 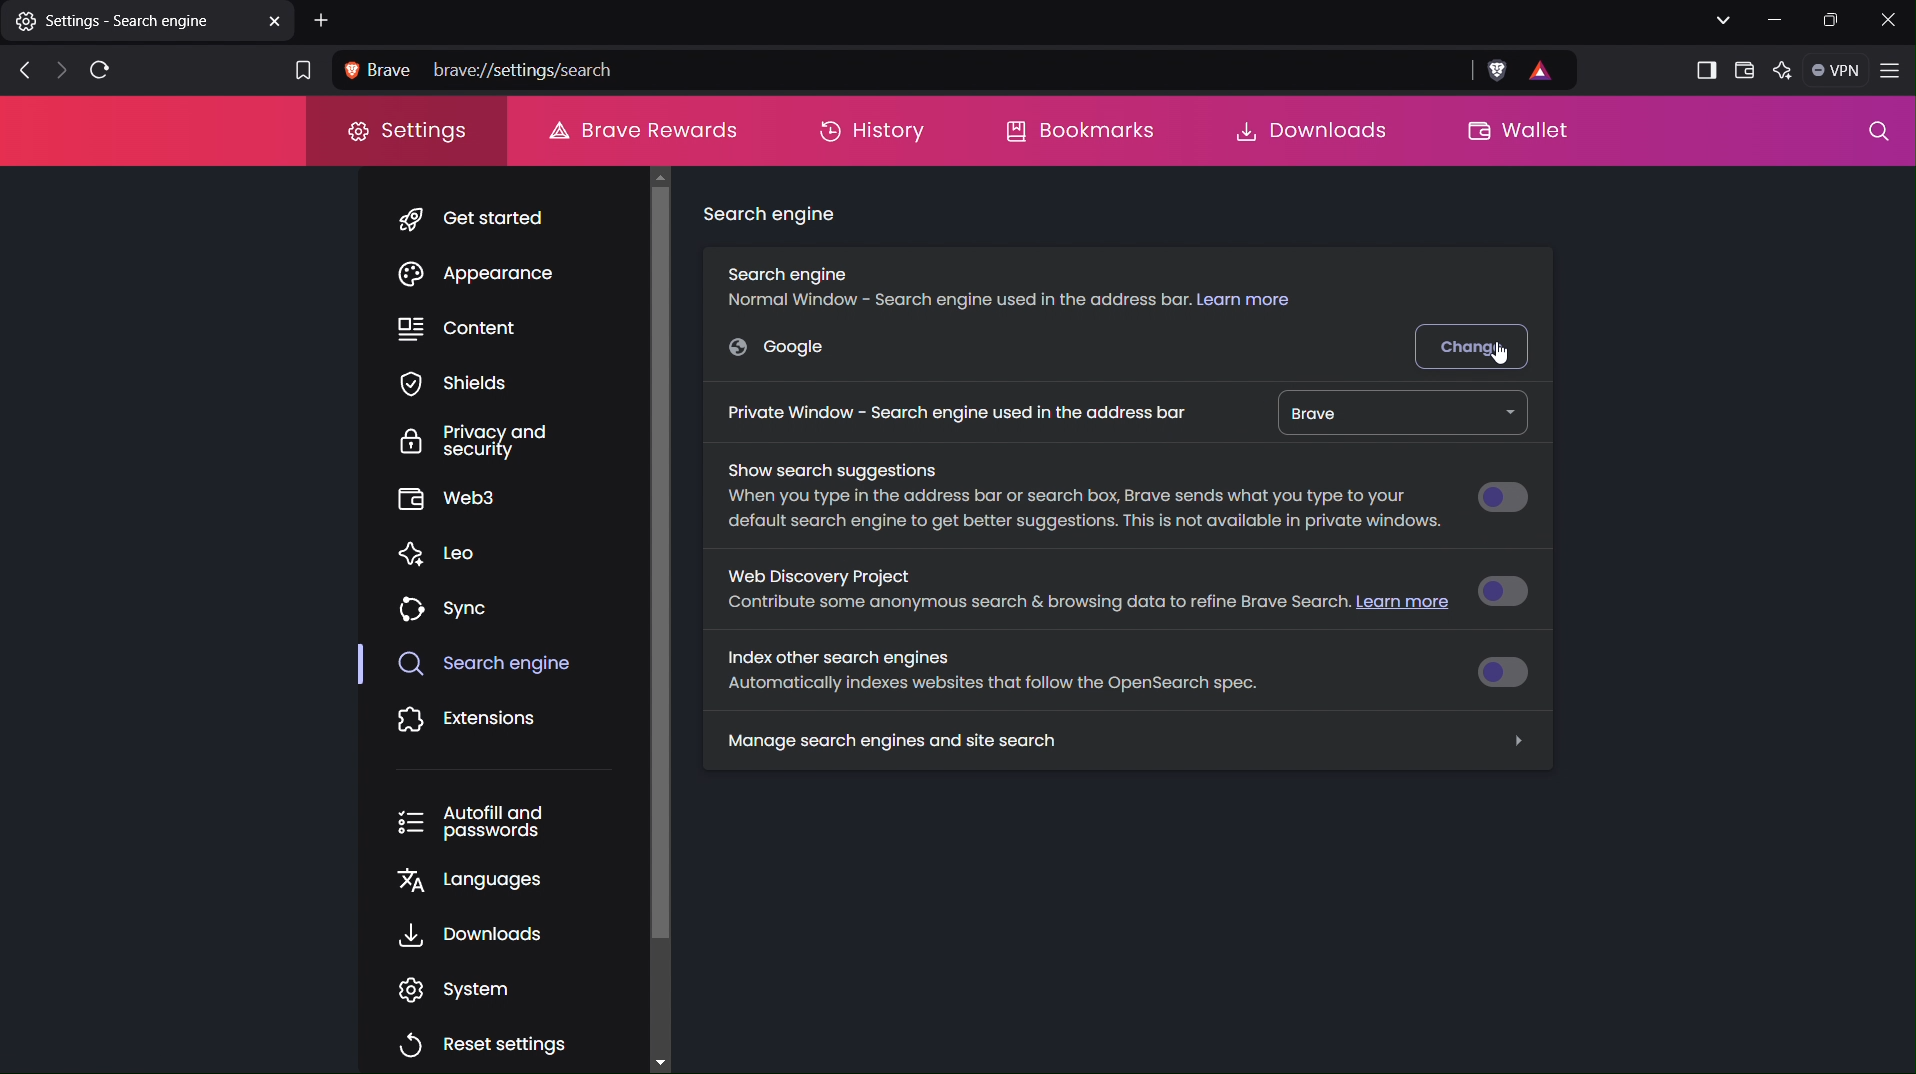 I want to click on Button, so click(x=1503, y=498).